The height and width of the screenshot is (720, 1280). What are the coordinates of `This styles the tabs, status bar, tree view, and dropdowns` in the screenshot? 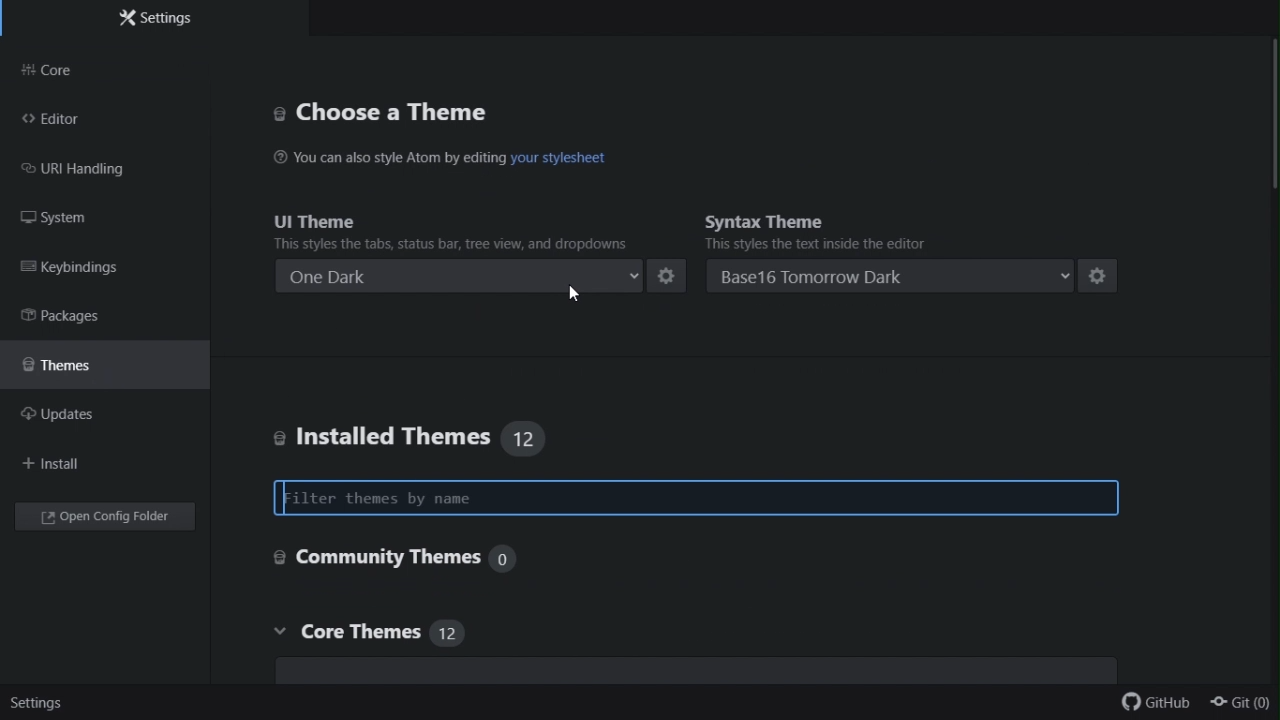 It's located at (457, 243).